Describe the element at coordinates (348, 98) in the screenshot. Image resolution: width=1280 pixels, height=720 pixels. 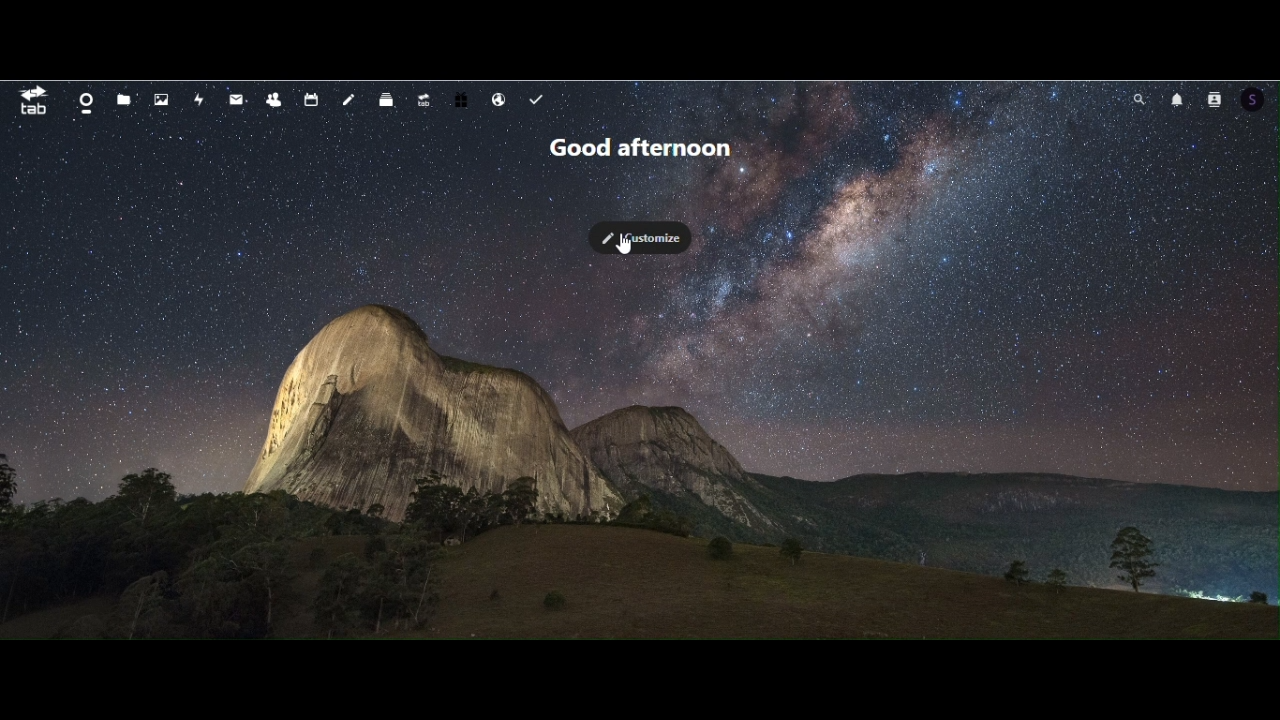
I see `notes` at that location.